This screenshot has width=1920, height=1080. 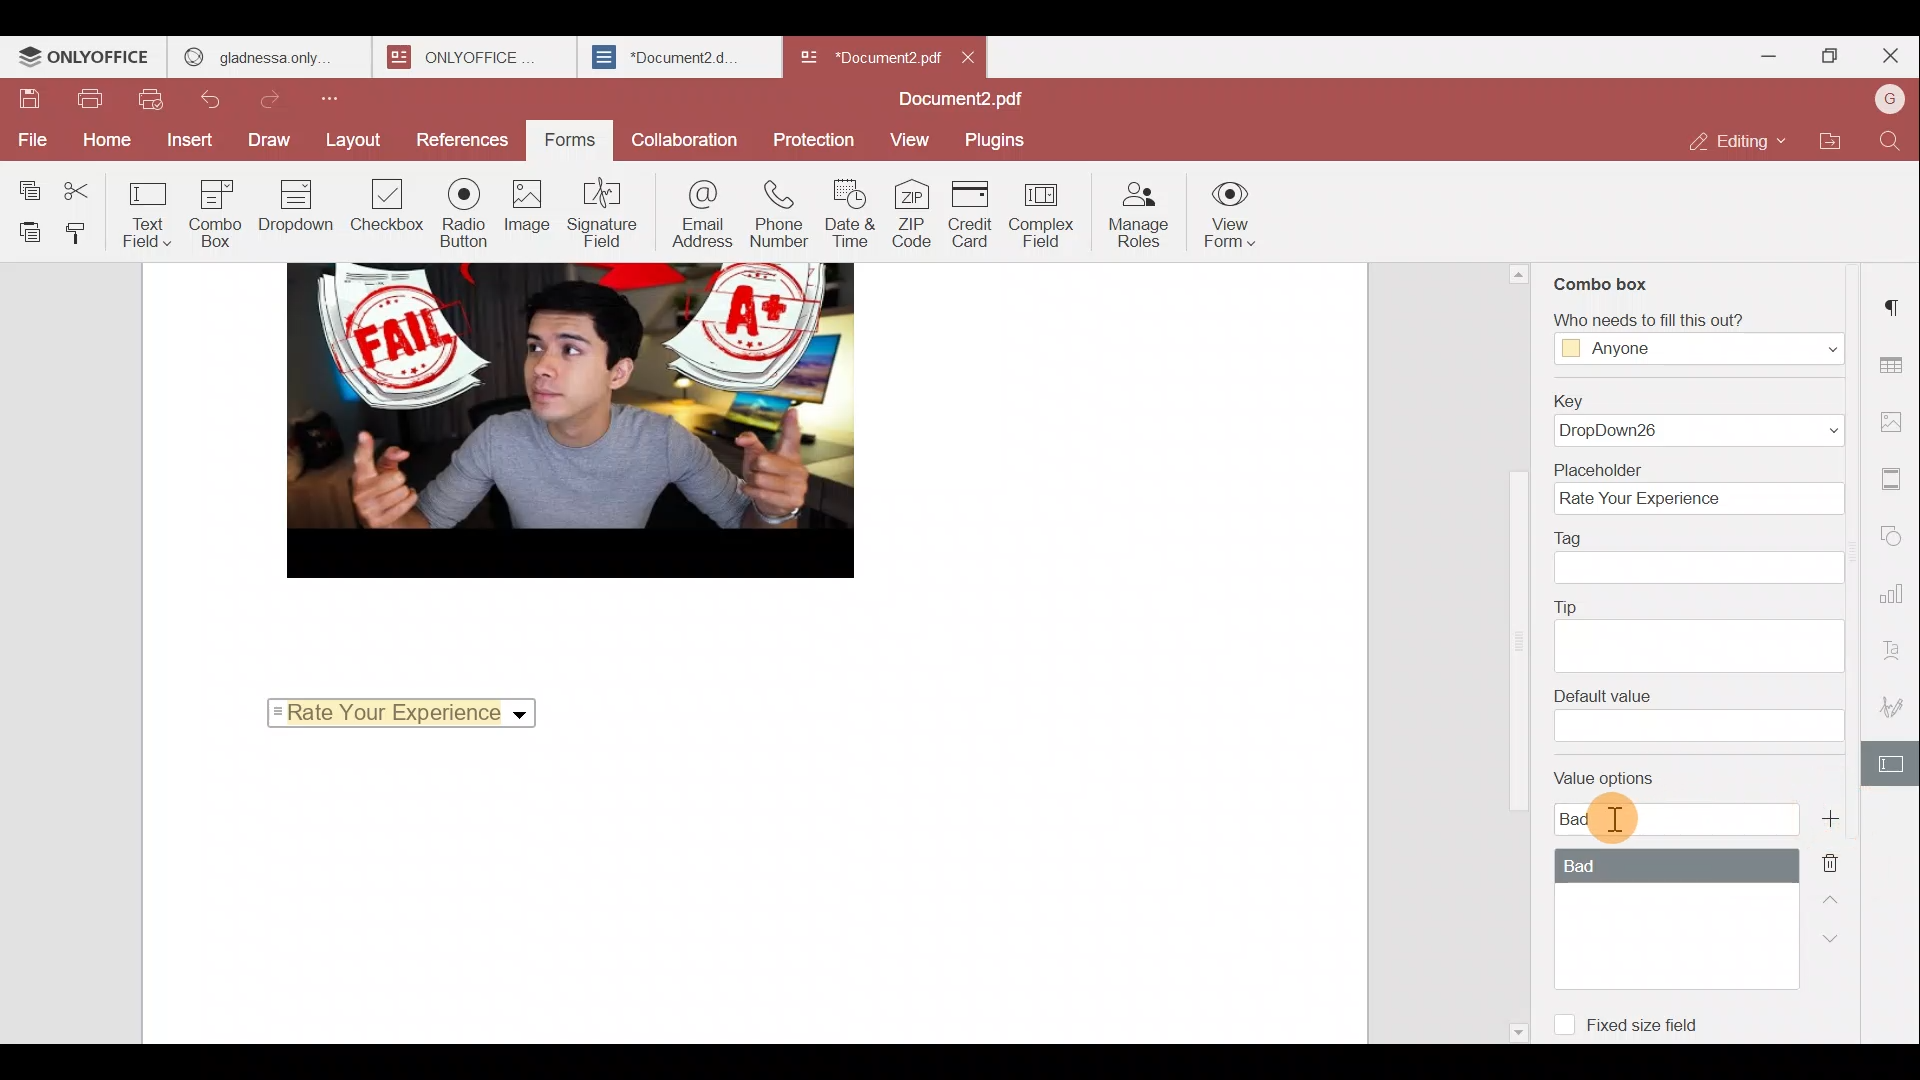 What do you see at coordinates (216, 99) in the screenshot?
I see `Undo` at bounding box center [216, 99].